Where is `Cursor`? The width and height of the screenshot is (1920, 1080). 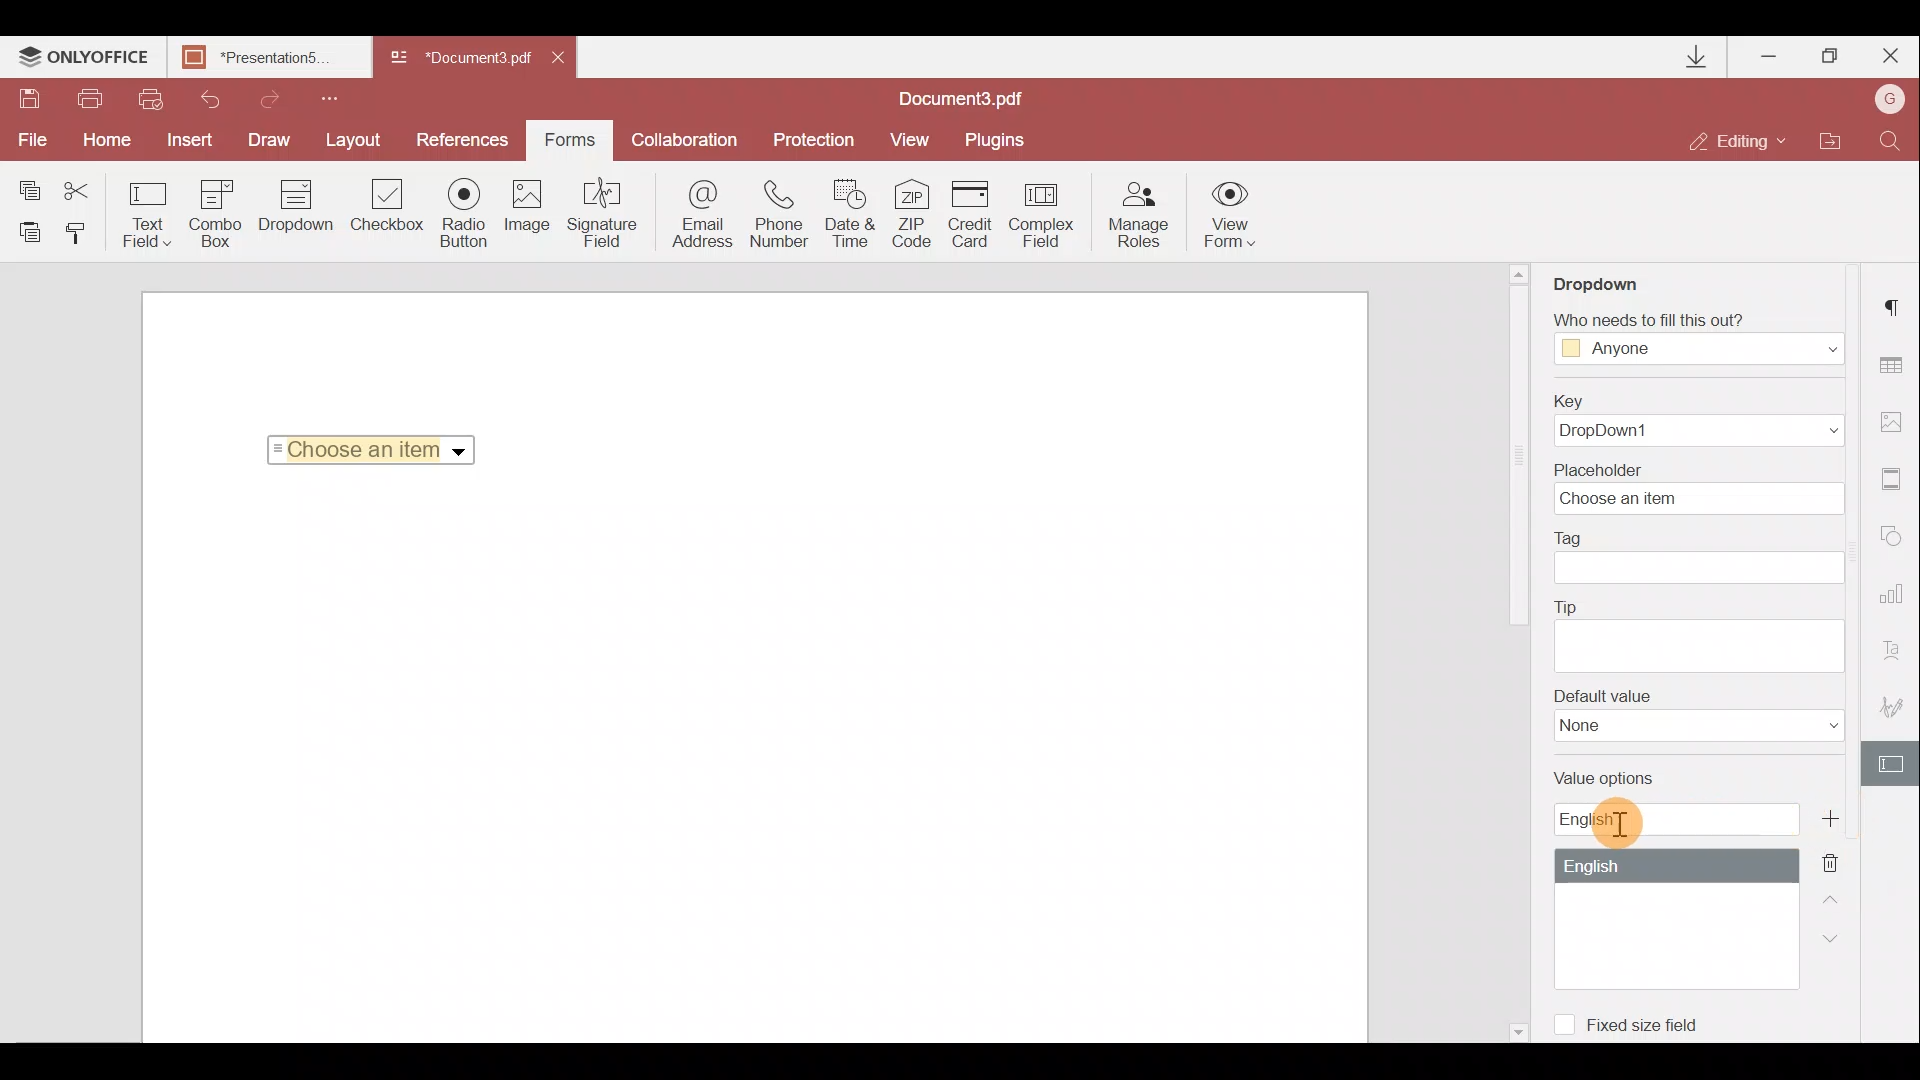
Cursor is located at coordinates (1619, 823).